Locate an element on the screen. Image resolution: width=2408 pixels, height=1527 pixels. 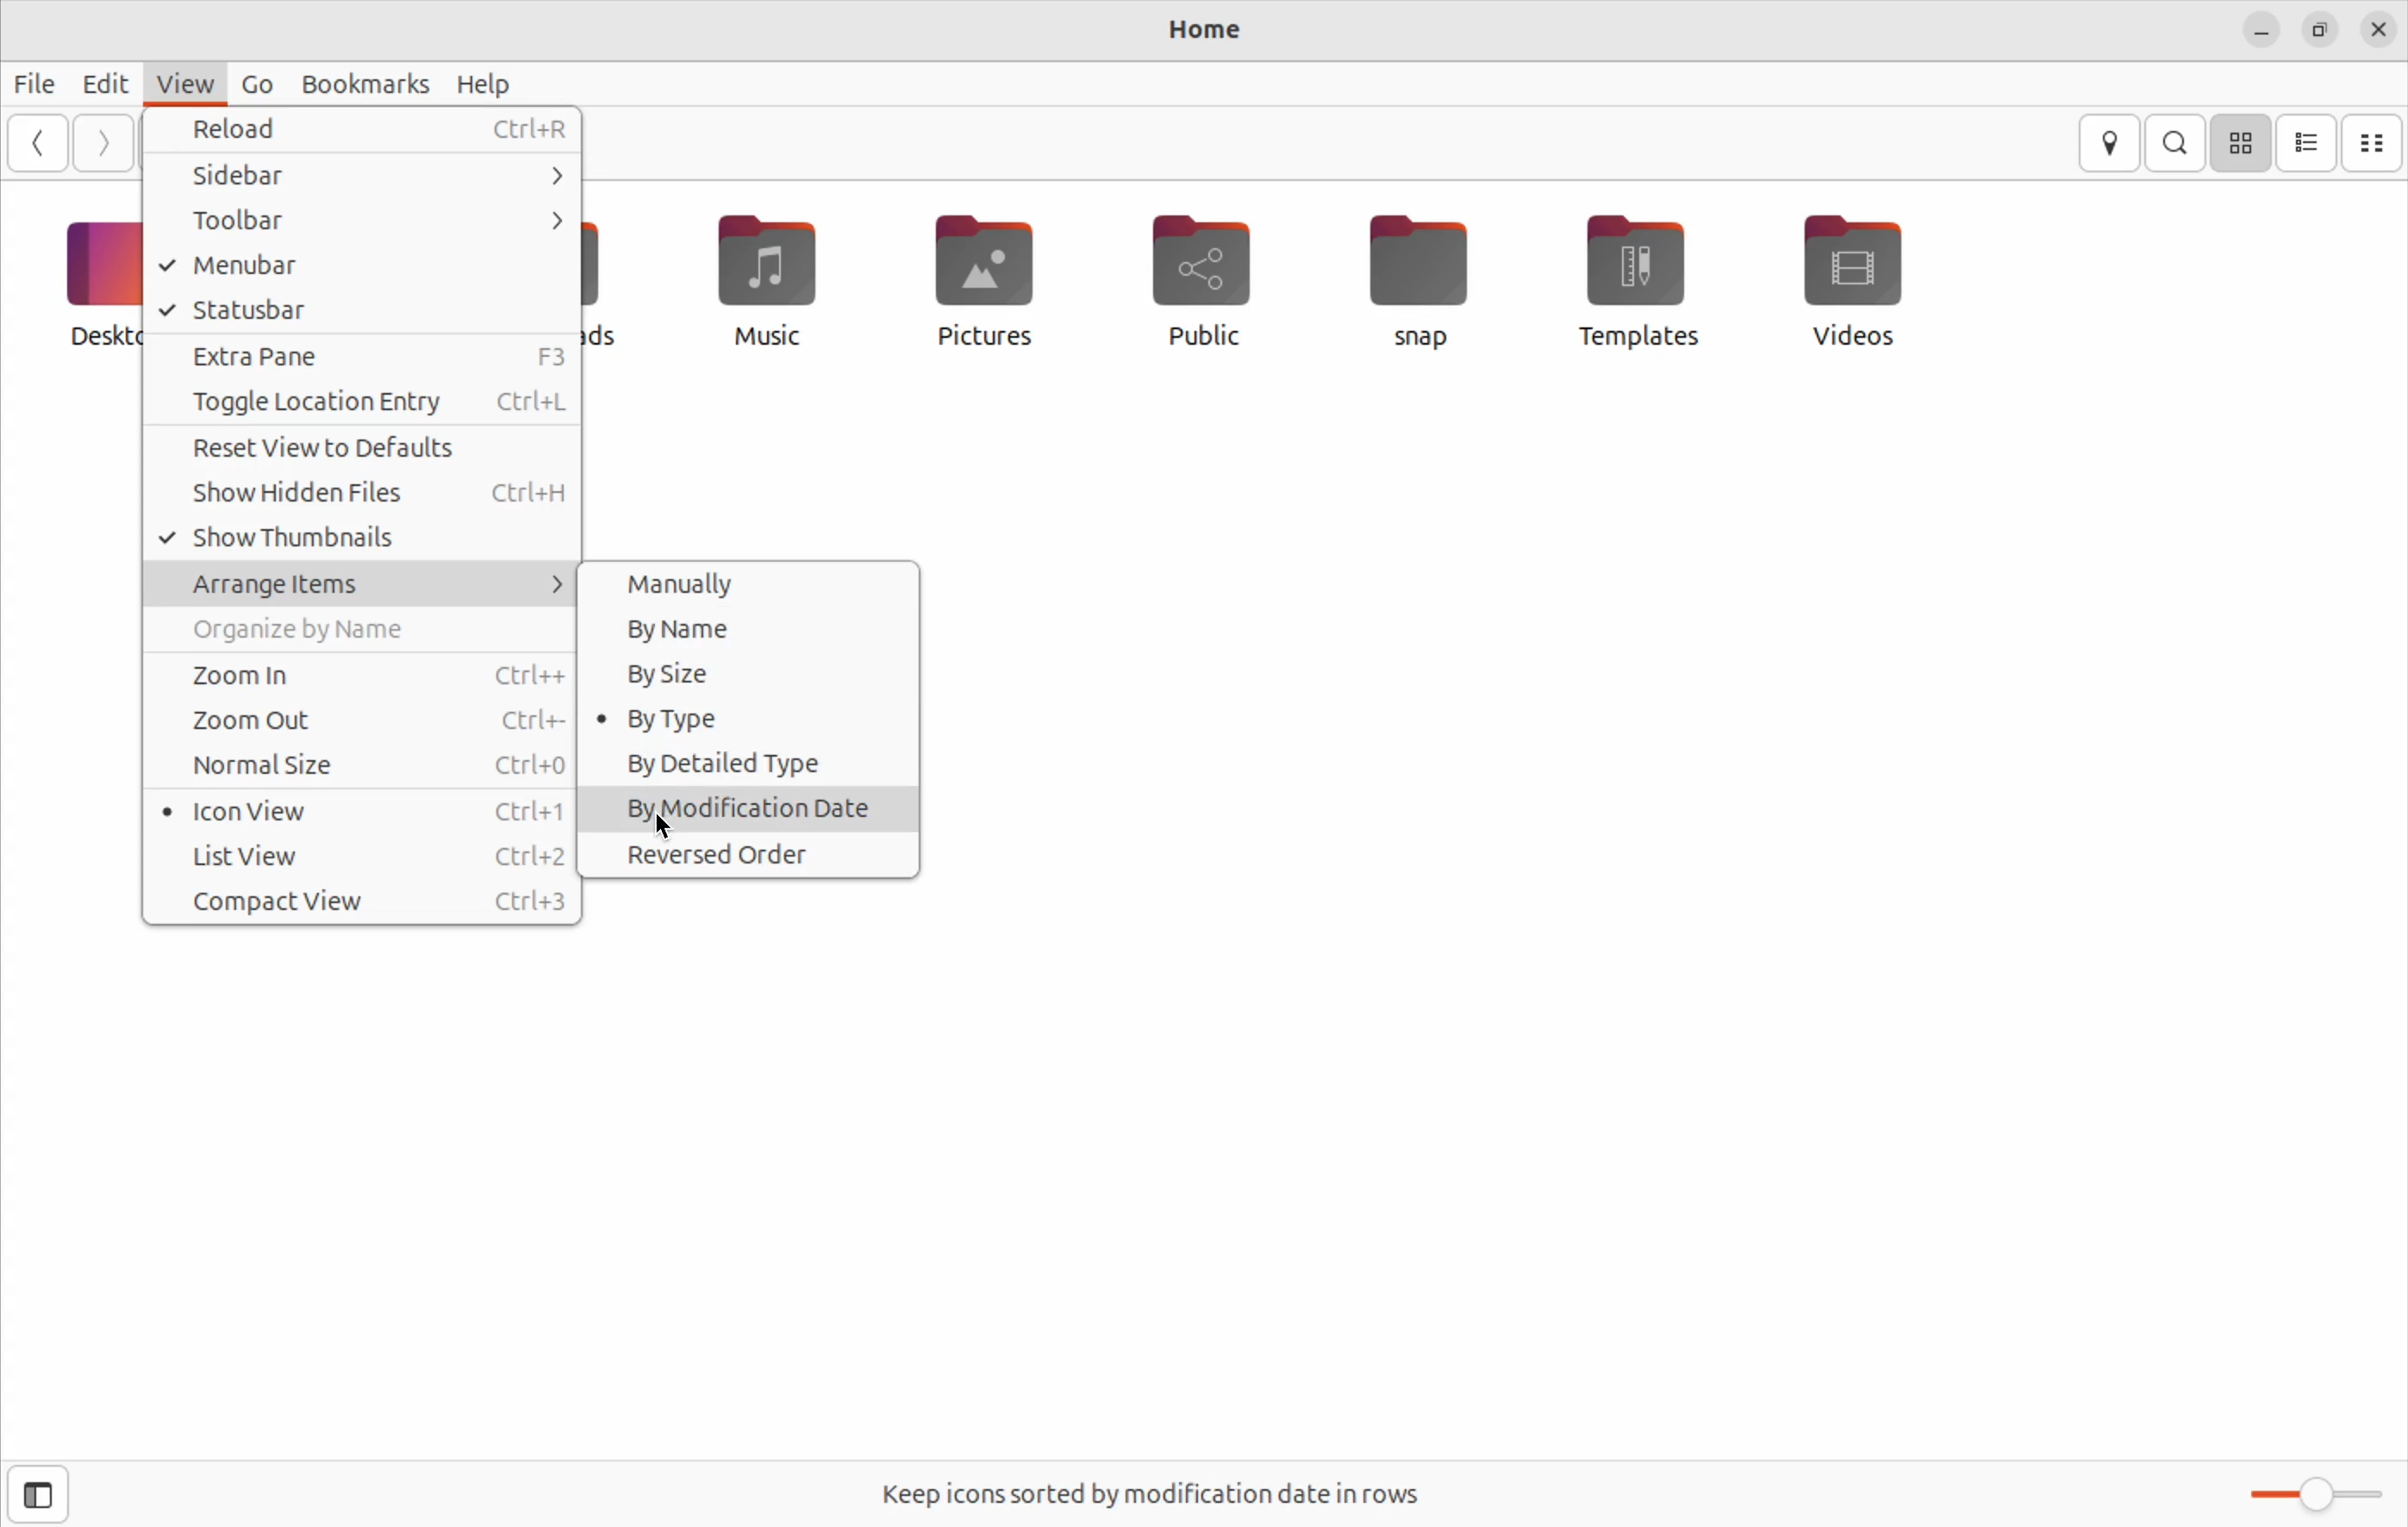
help is located at coordinates (487, 85).